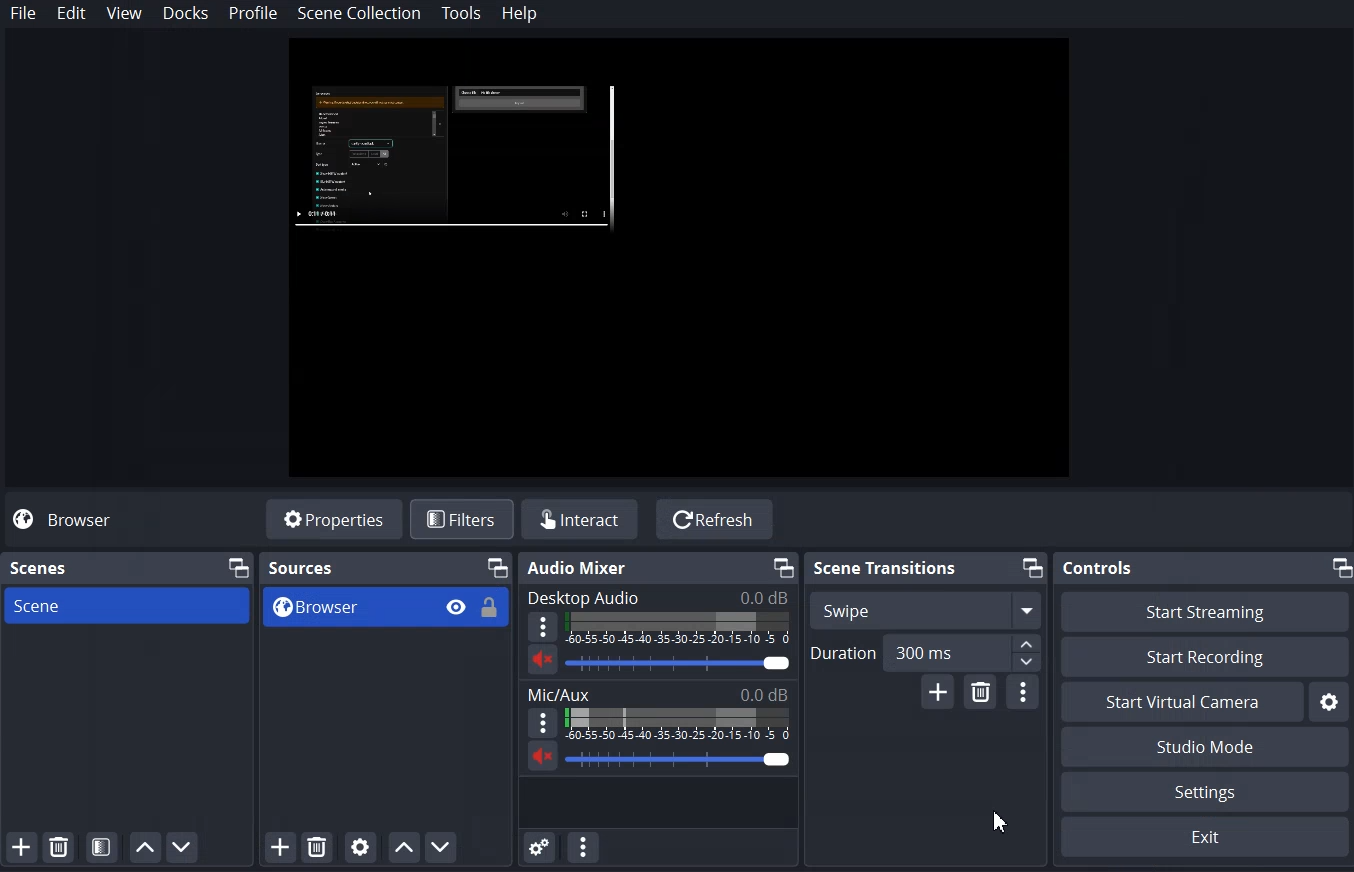  Describe the element at coordinates (456, 606) in the screenshot. I see `Hide` at that location.